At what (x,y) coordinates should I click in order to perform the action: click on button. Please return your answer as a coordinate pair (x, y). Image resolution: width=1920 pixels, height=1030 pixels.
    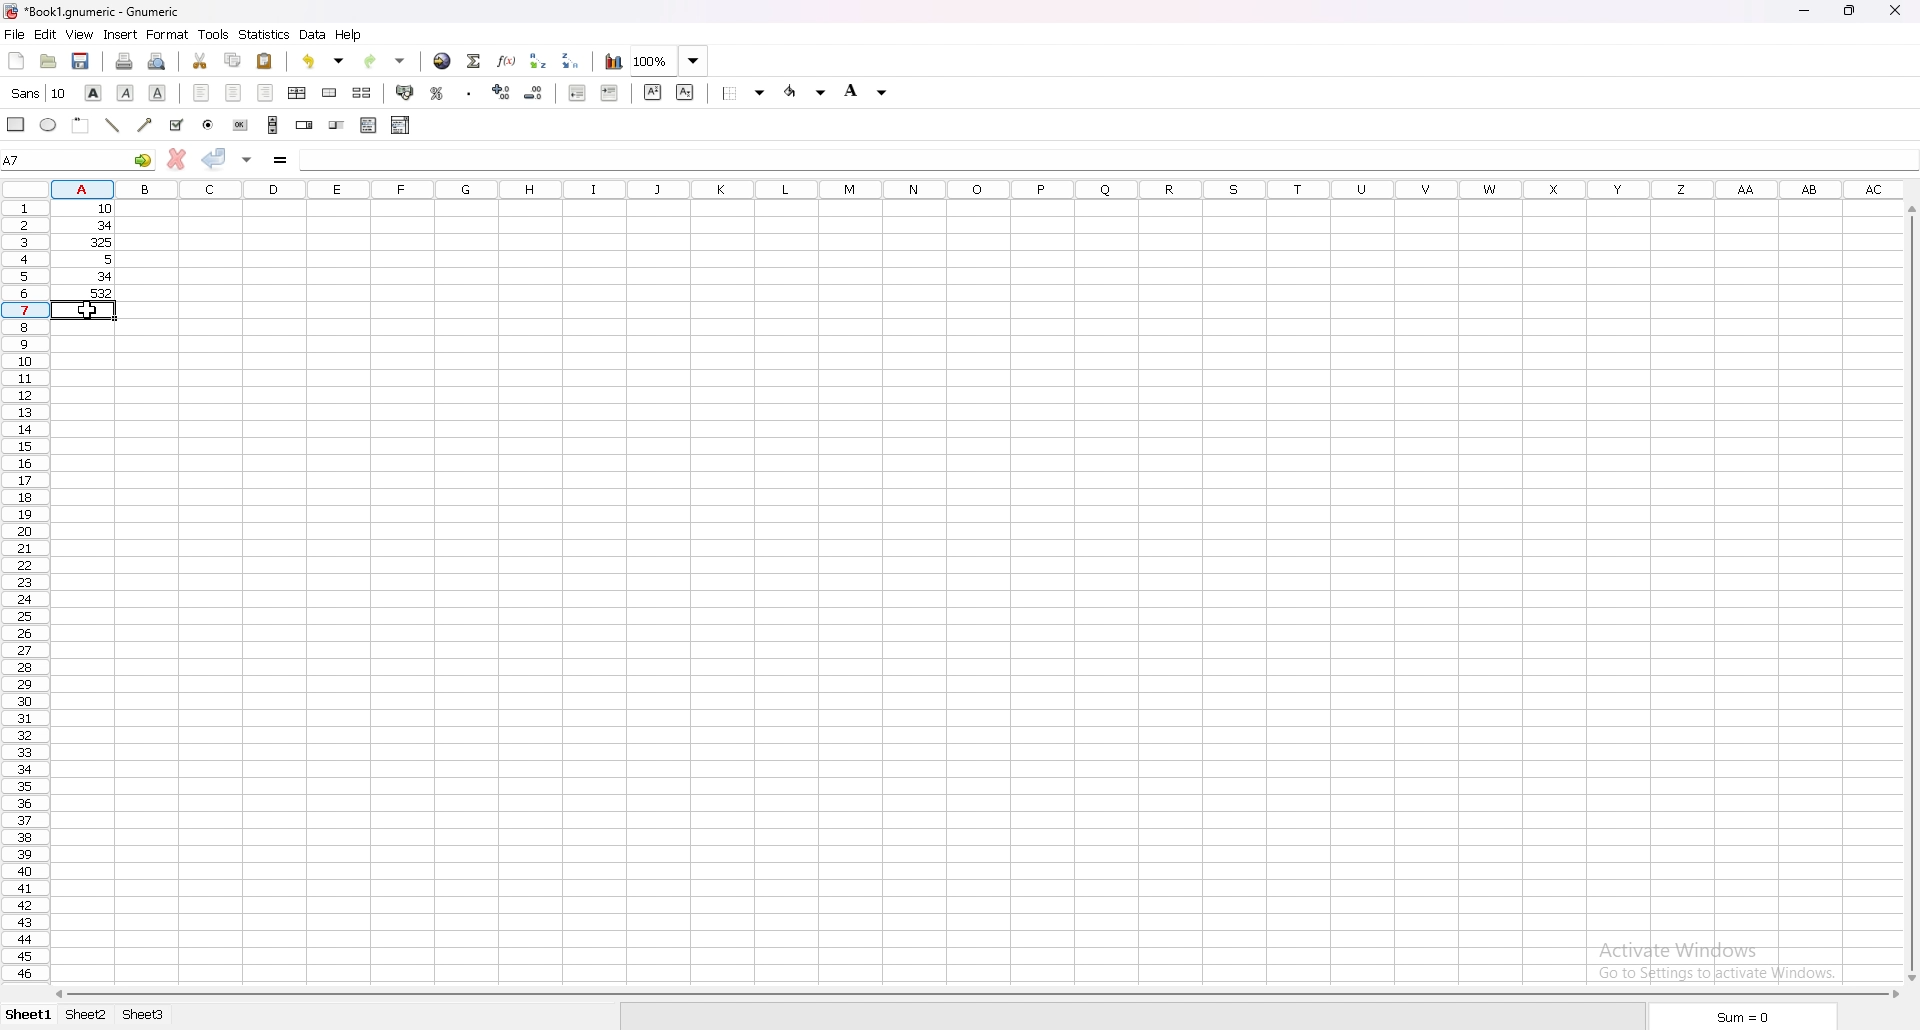
    Looking at the image, I should click on (241, 124).